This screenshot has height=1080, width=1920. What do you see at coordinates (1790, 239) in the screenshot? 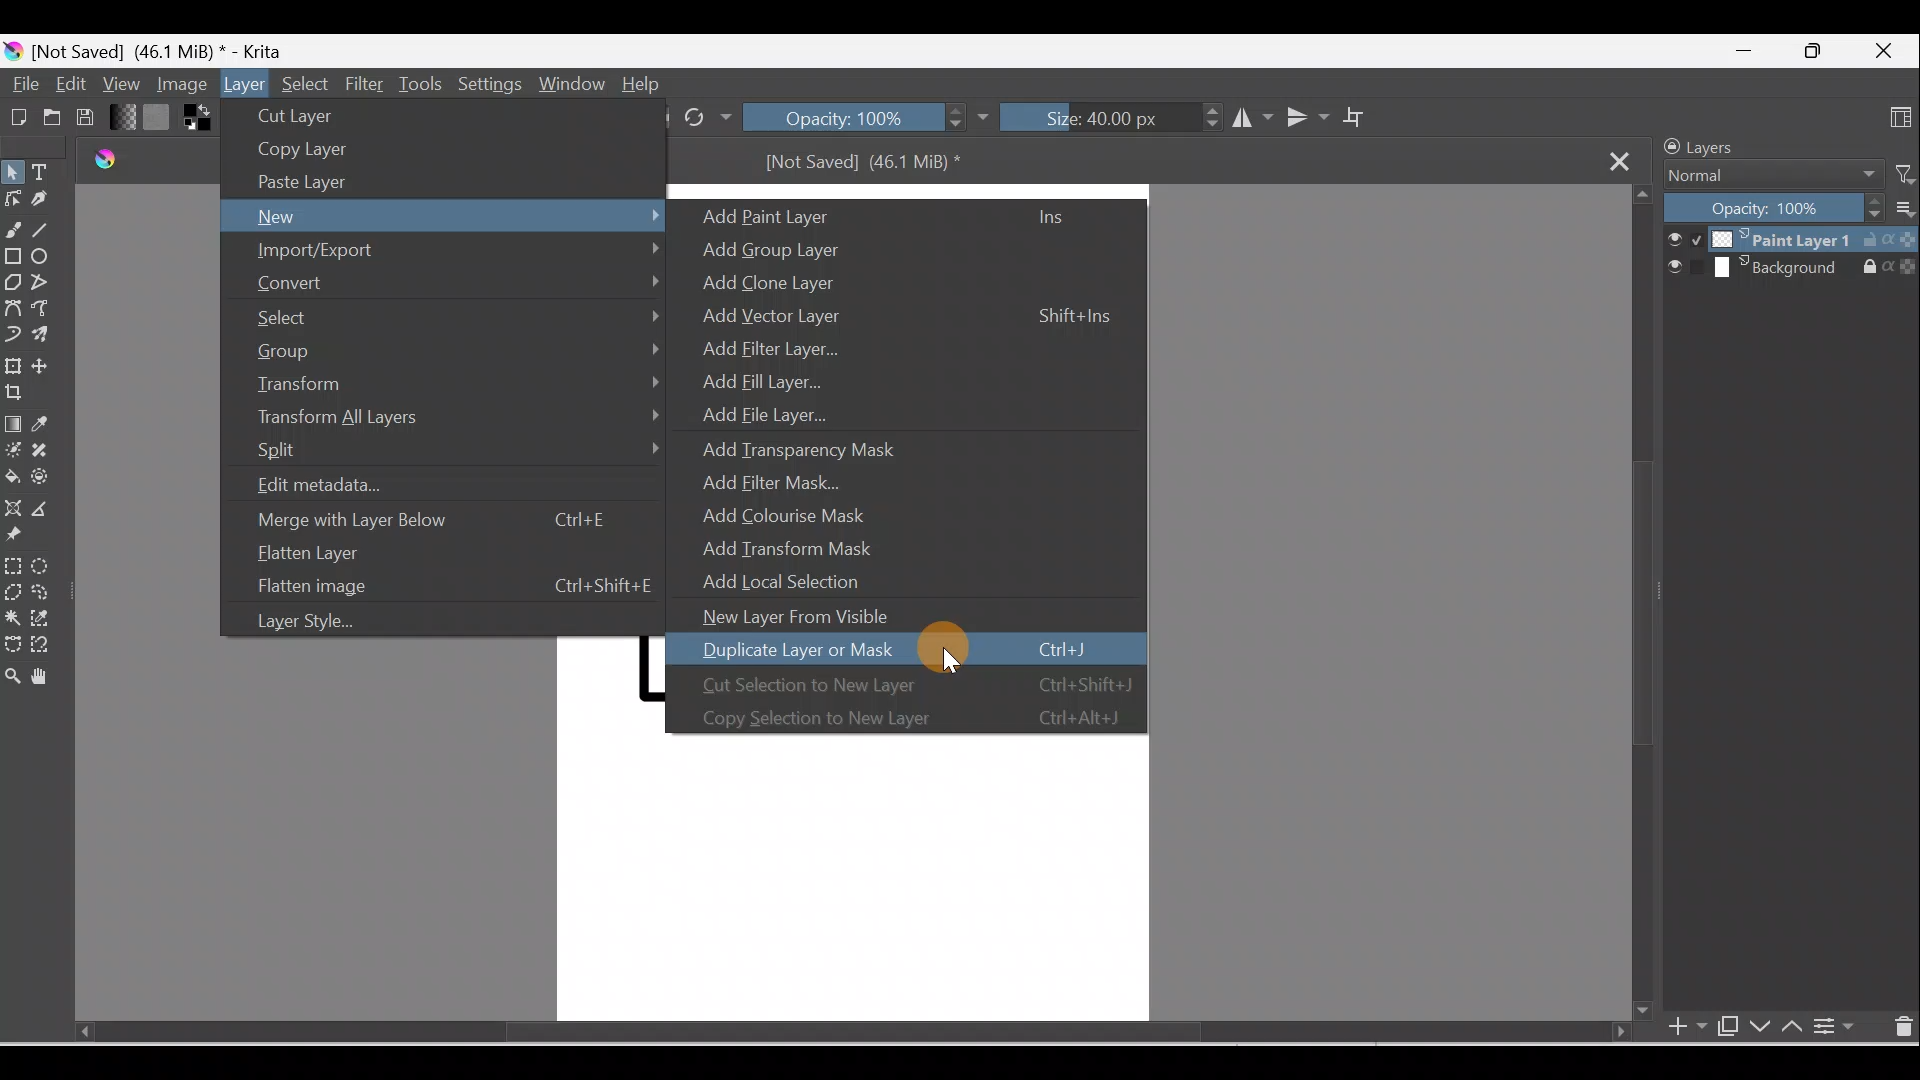
I see `Paint Layer 1` at bounding box center [1790, 239].